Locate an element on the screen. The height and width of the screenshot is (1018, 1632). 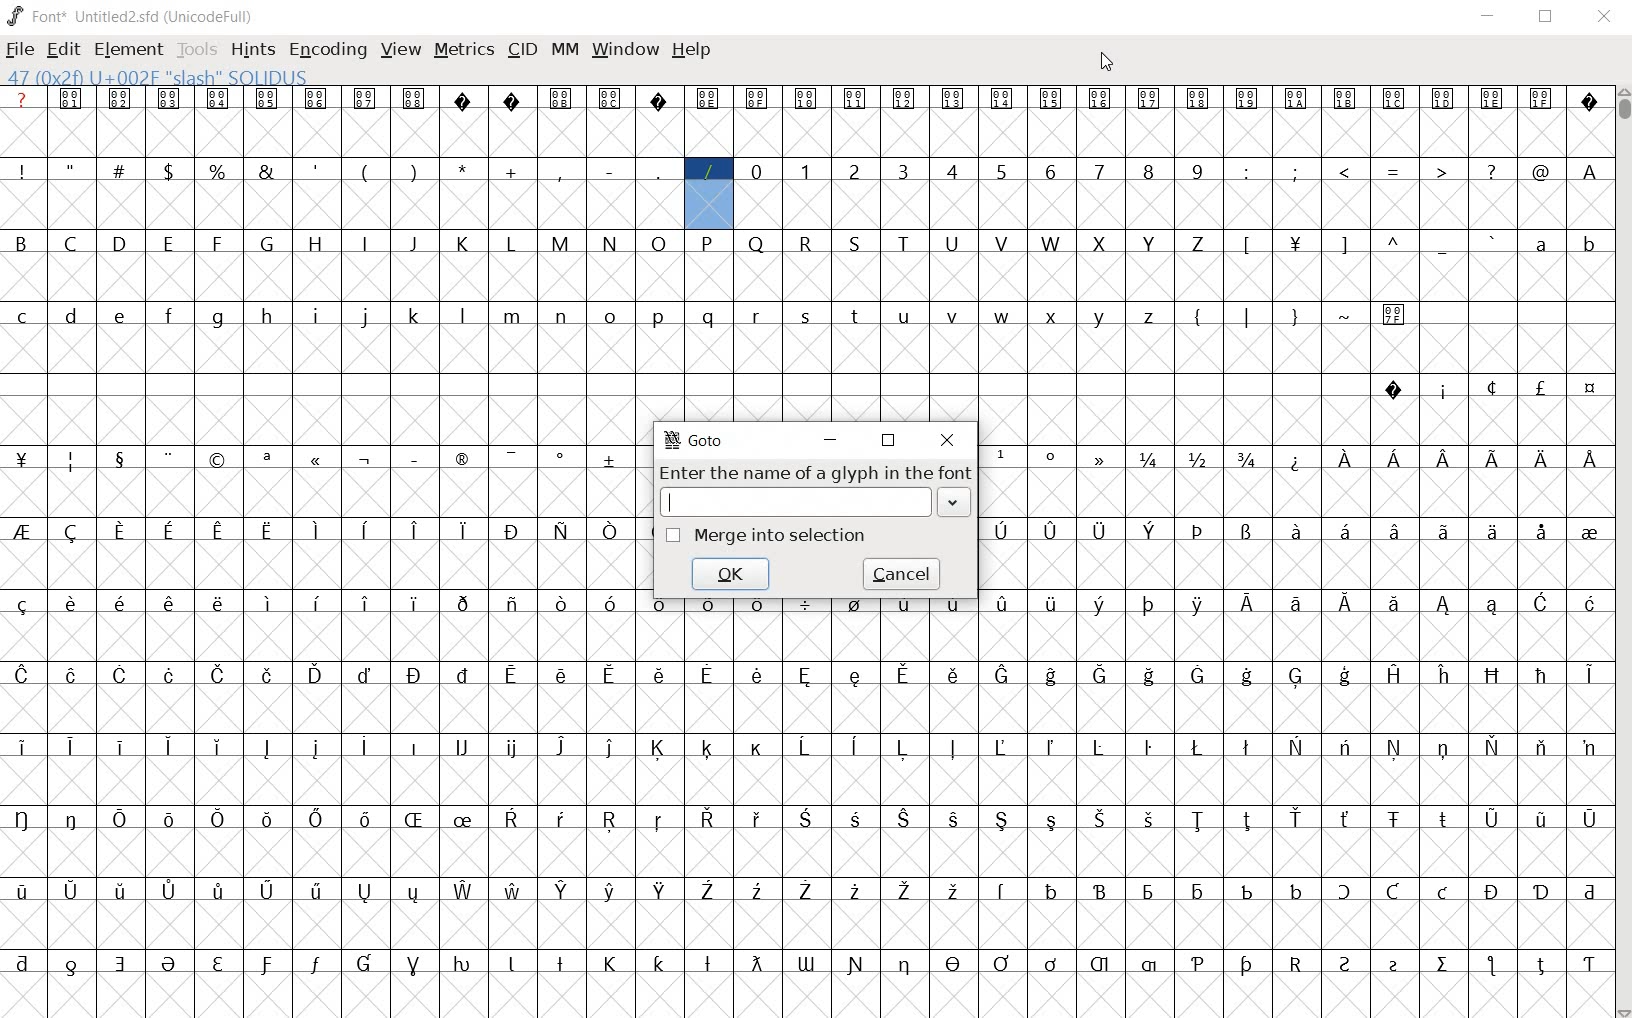
glyph is located at coordinates (121, 964).